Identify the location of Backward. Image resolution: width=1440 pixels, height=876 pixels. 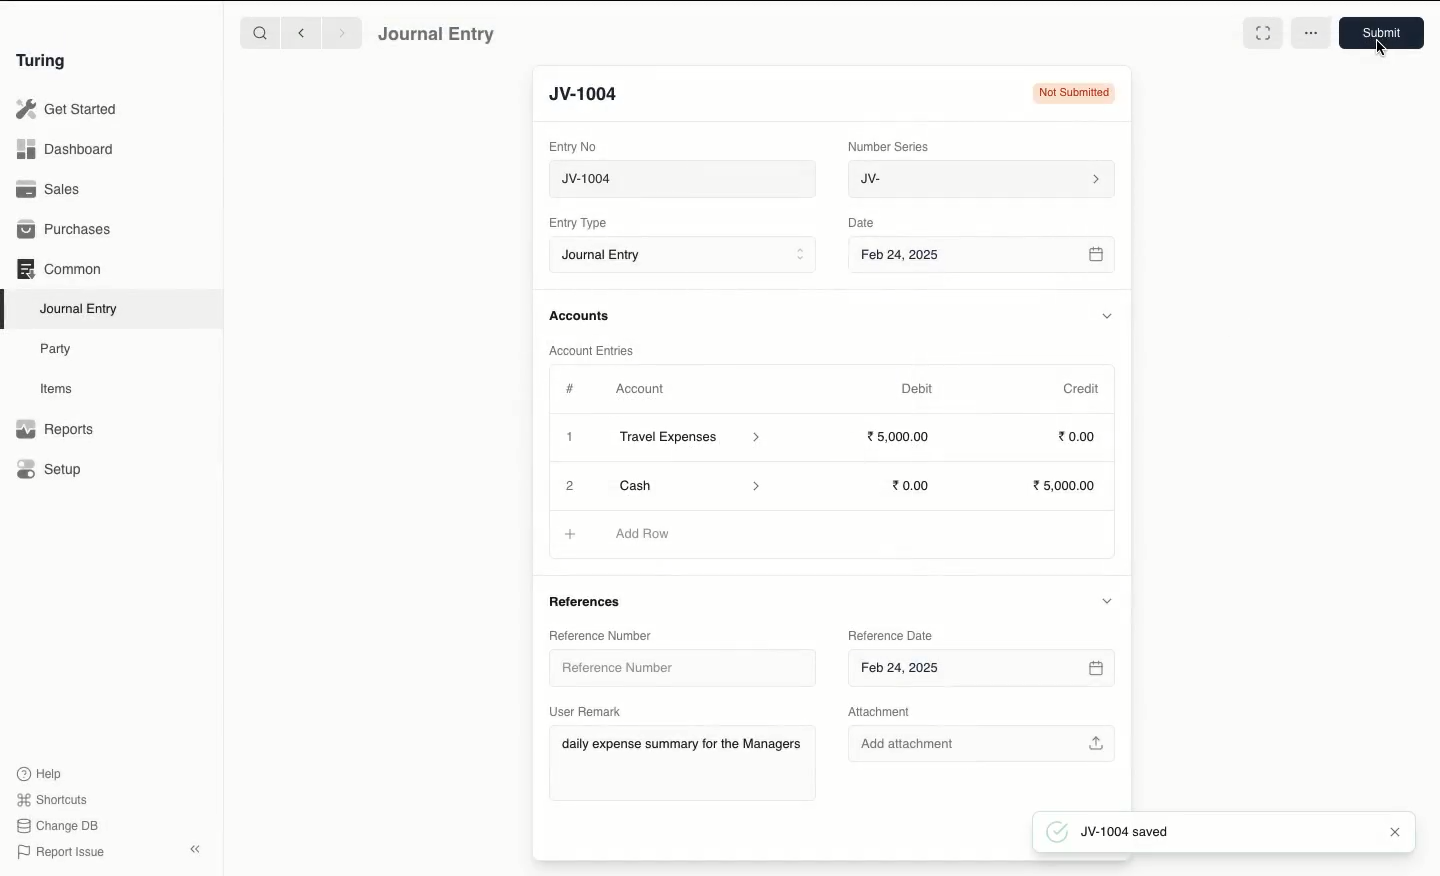
(301, 32).